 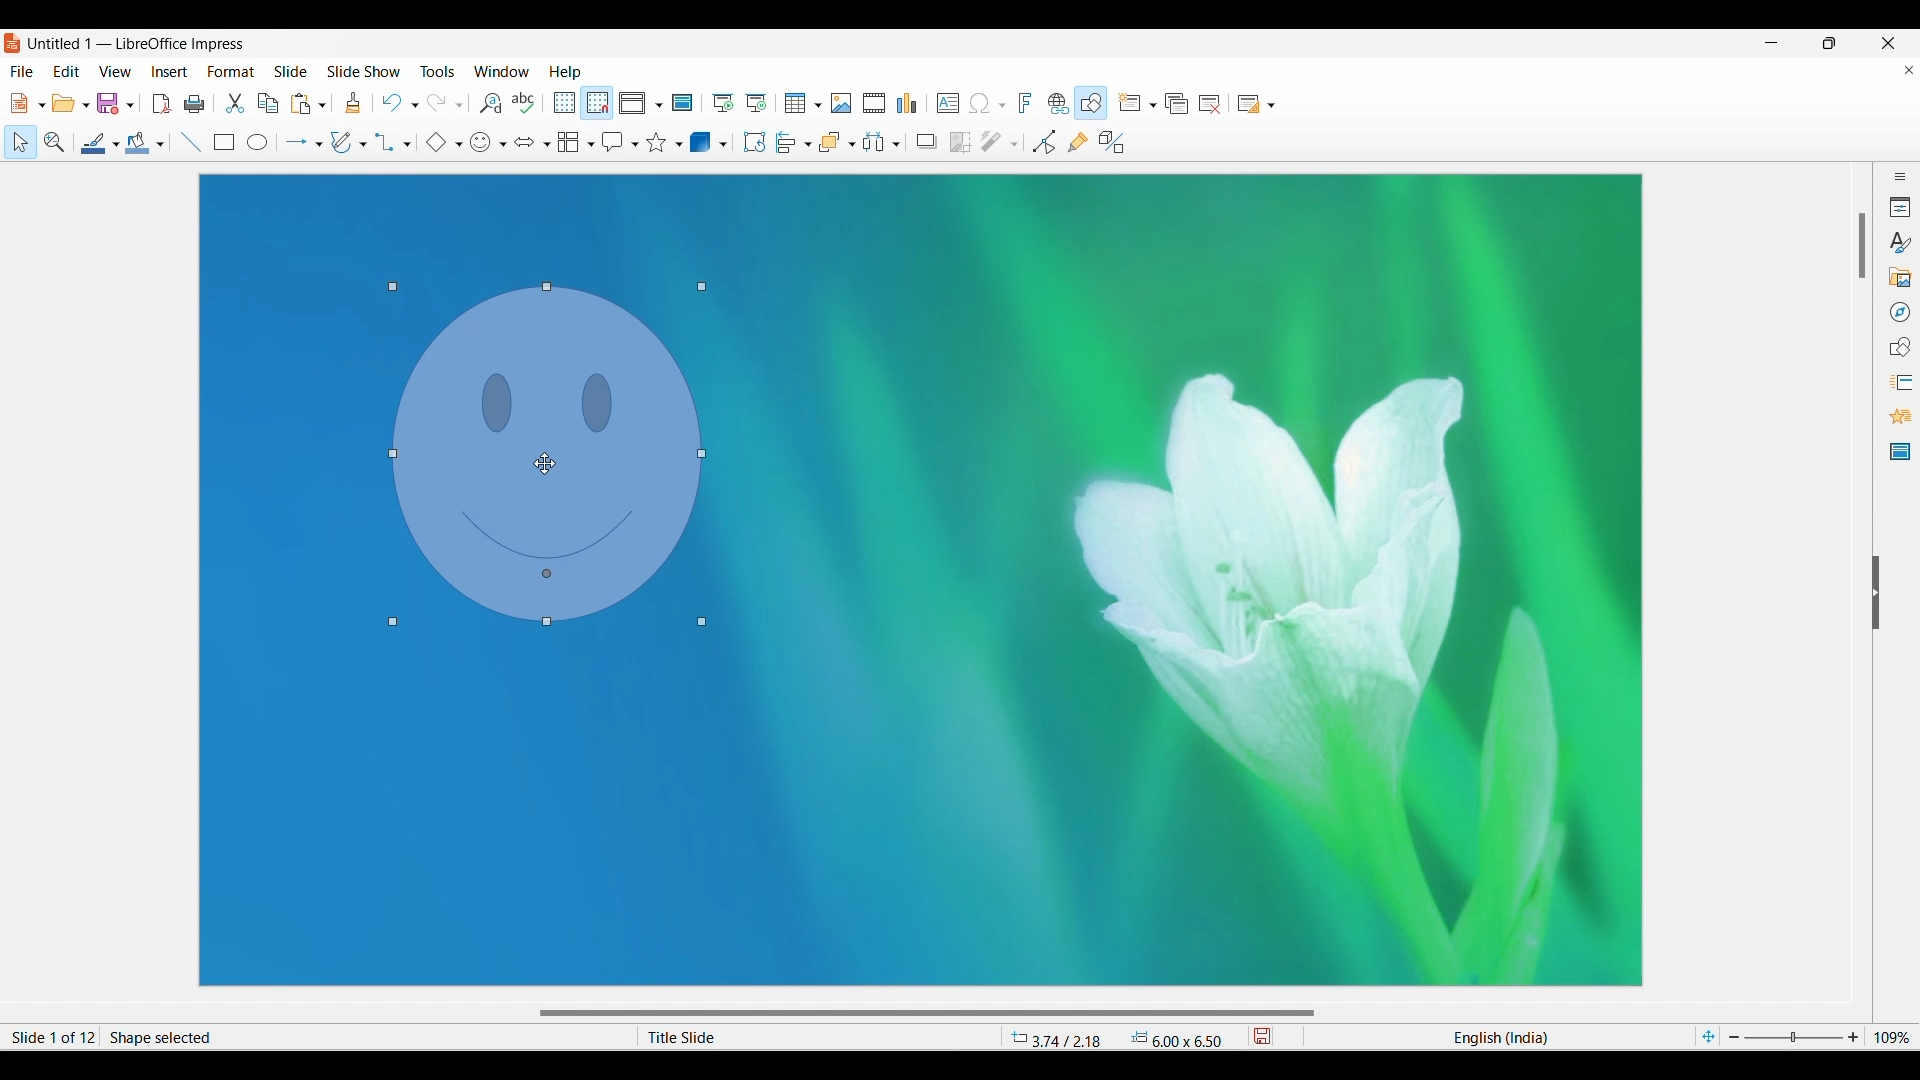 What do you see at coordinates (853, 144) in the screenshot?
I see `Arrange options` at bounding box center [853, 144].